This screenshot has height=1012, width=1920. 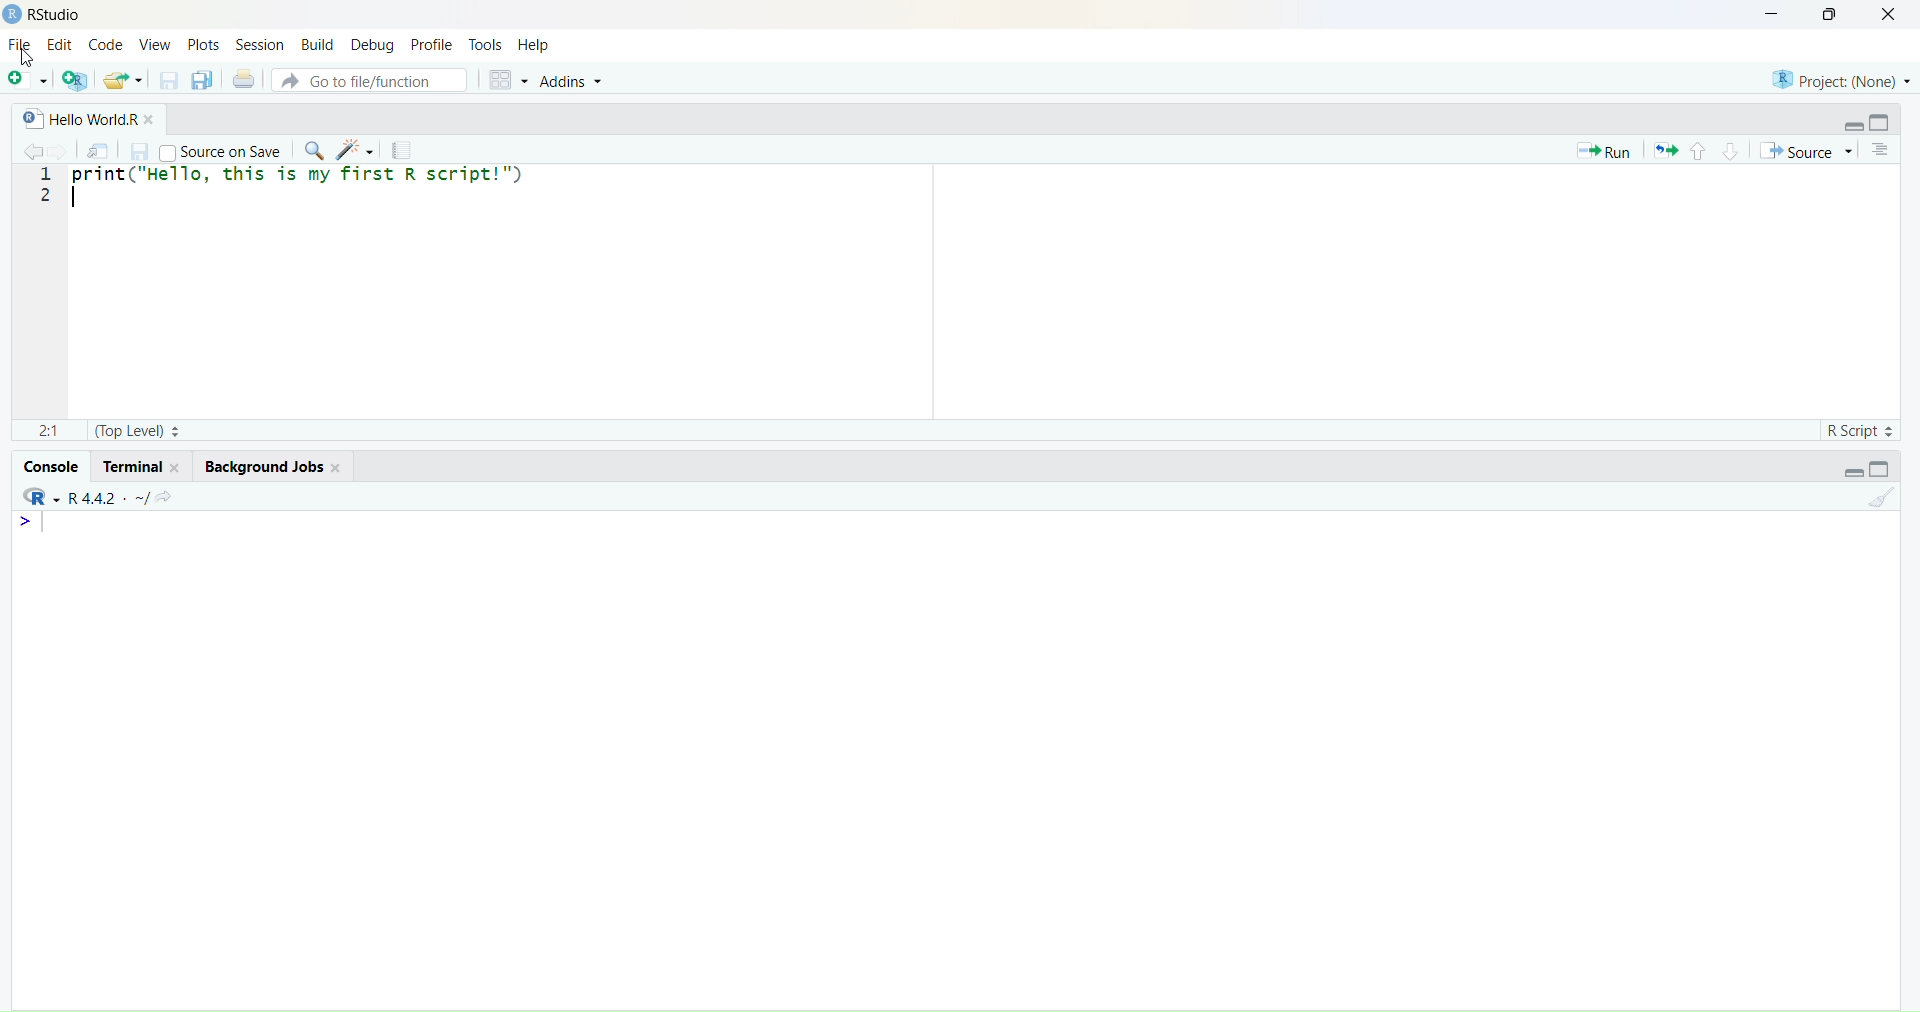 I want to click on Open an existing file (Ctrl + O), so click(x=122, y=81).